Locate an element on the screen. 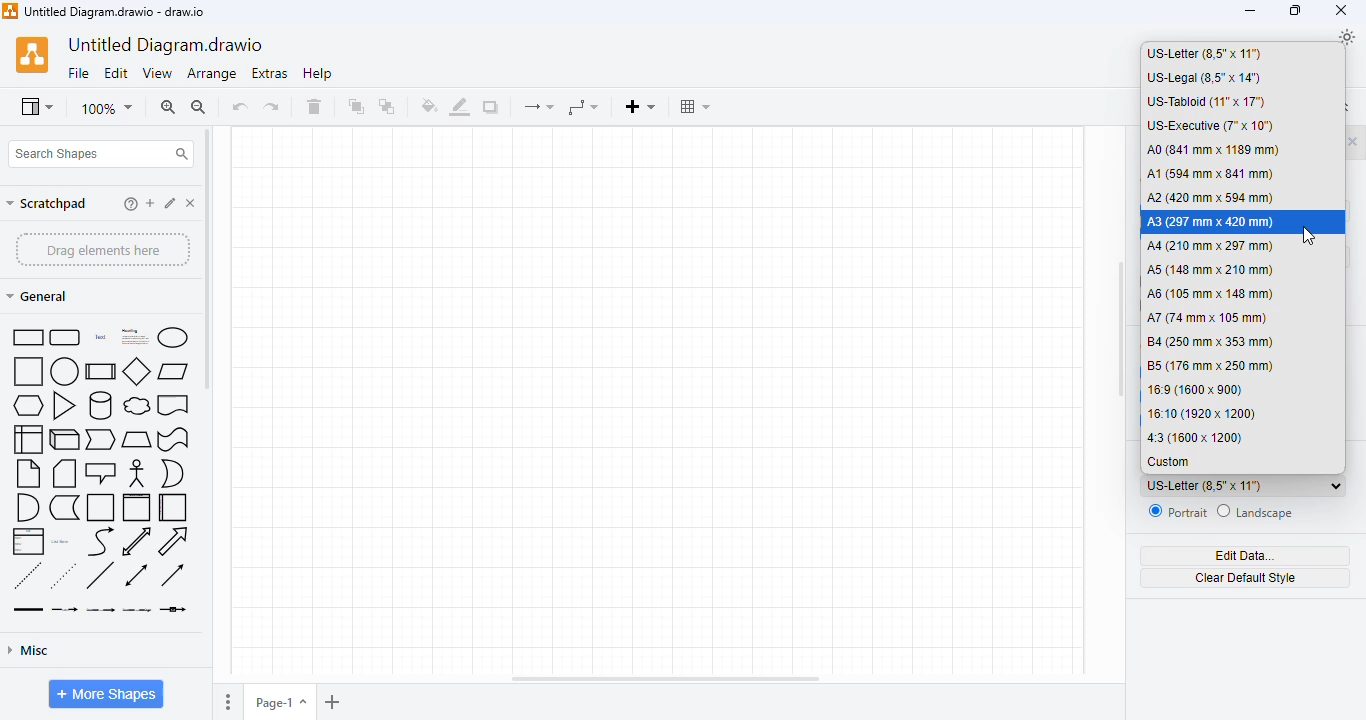 The height and width of the screenshot is (720, 1366). document is located at coordinates (173, 405).